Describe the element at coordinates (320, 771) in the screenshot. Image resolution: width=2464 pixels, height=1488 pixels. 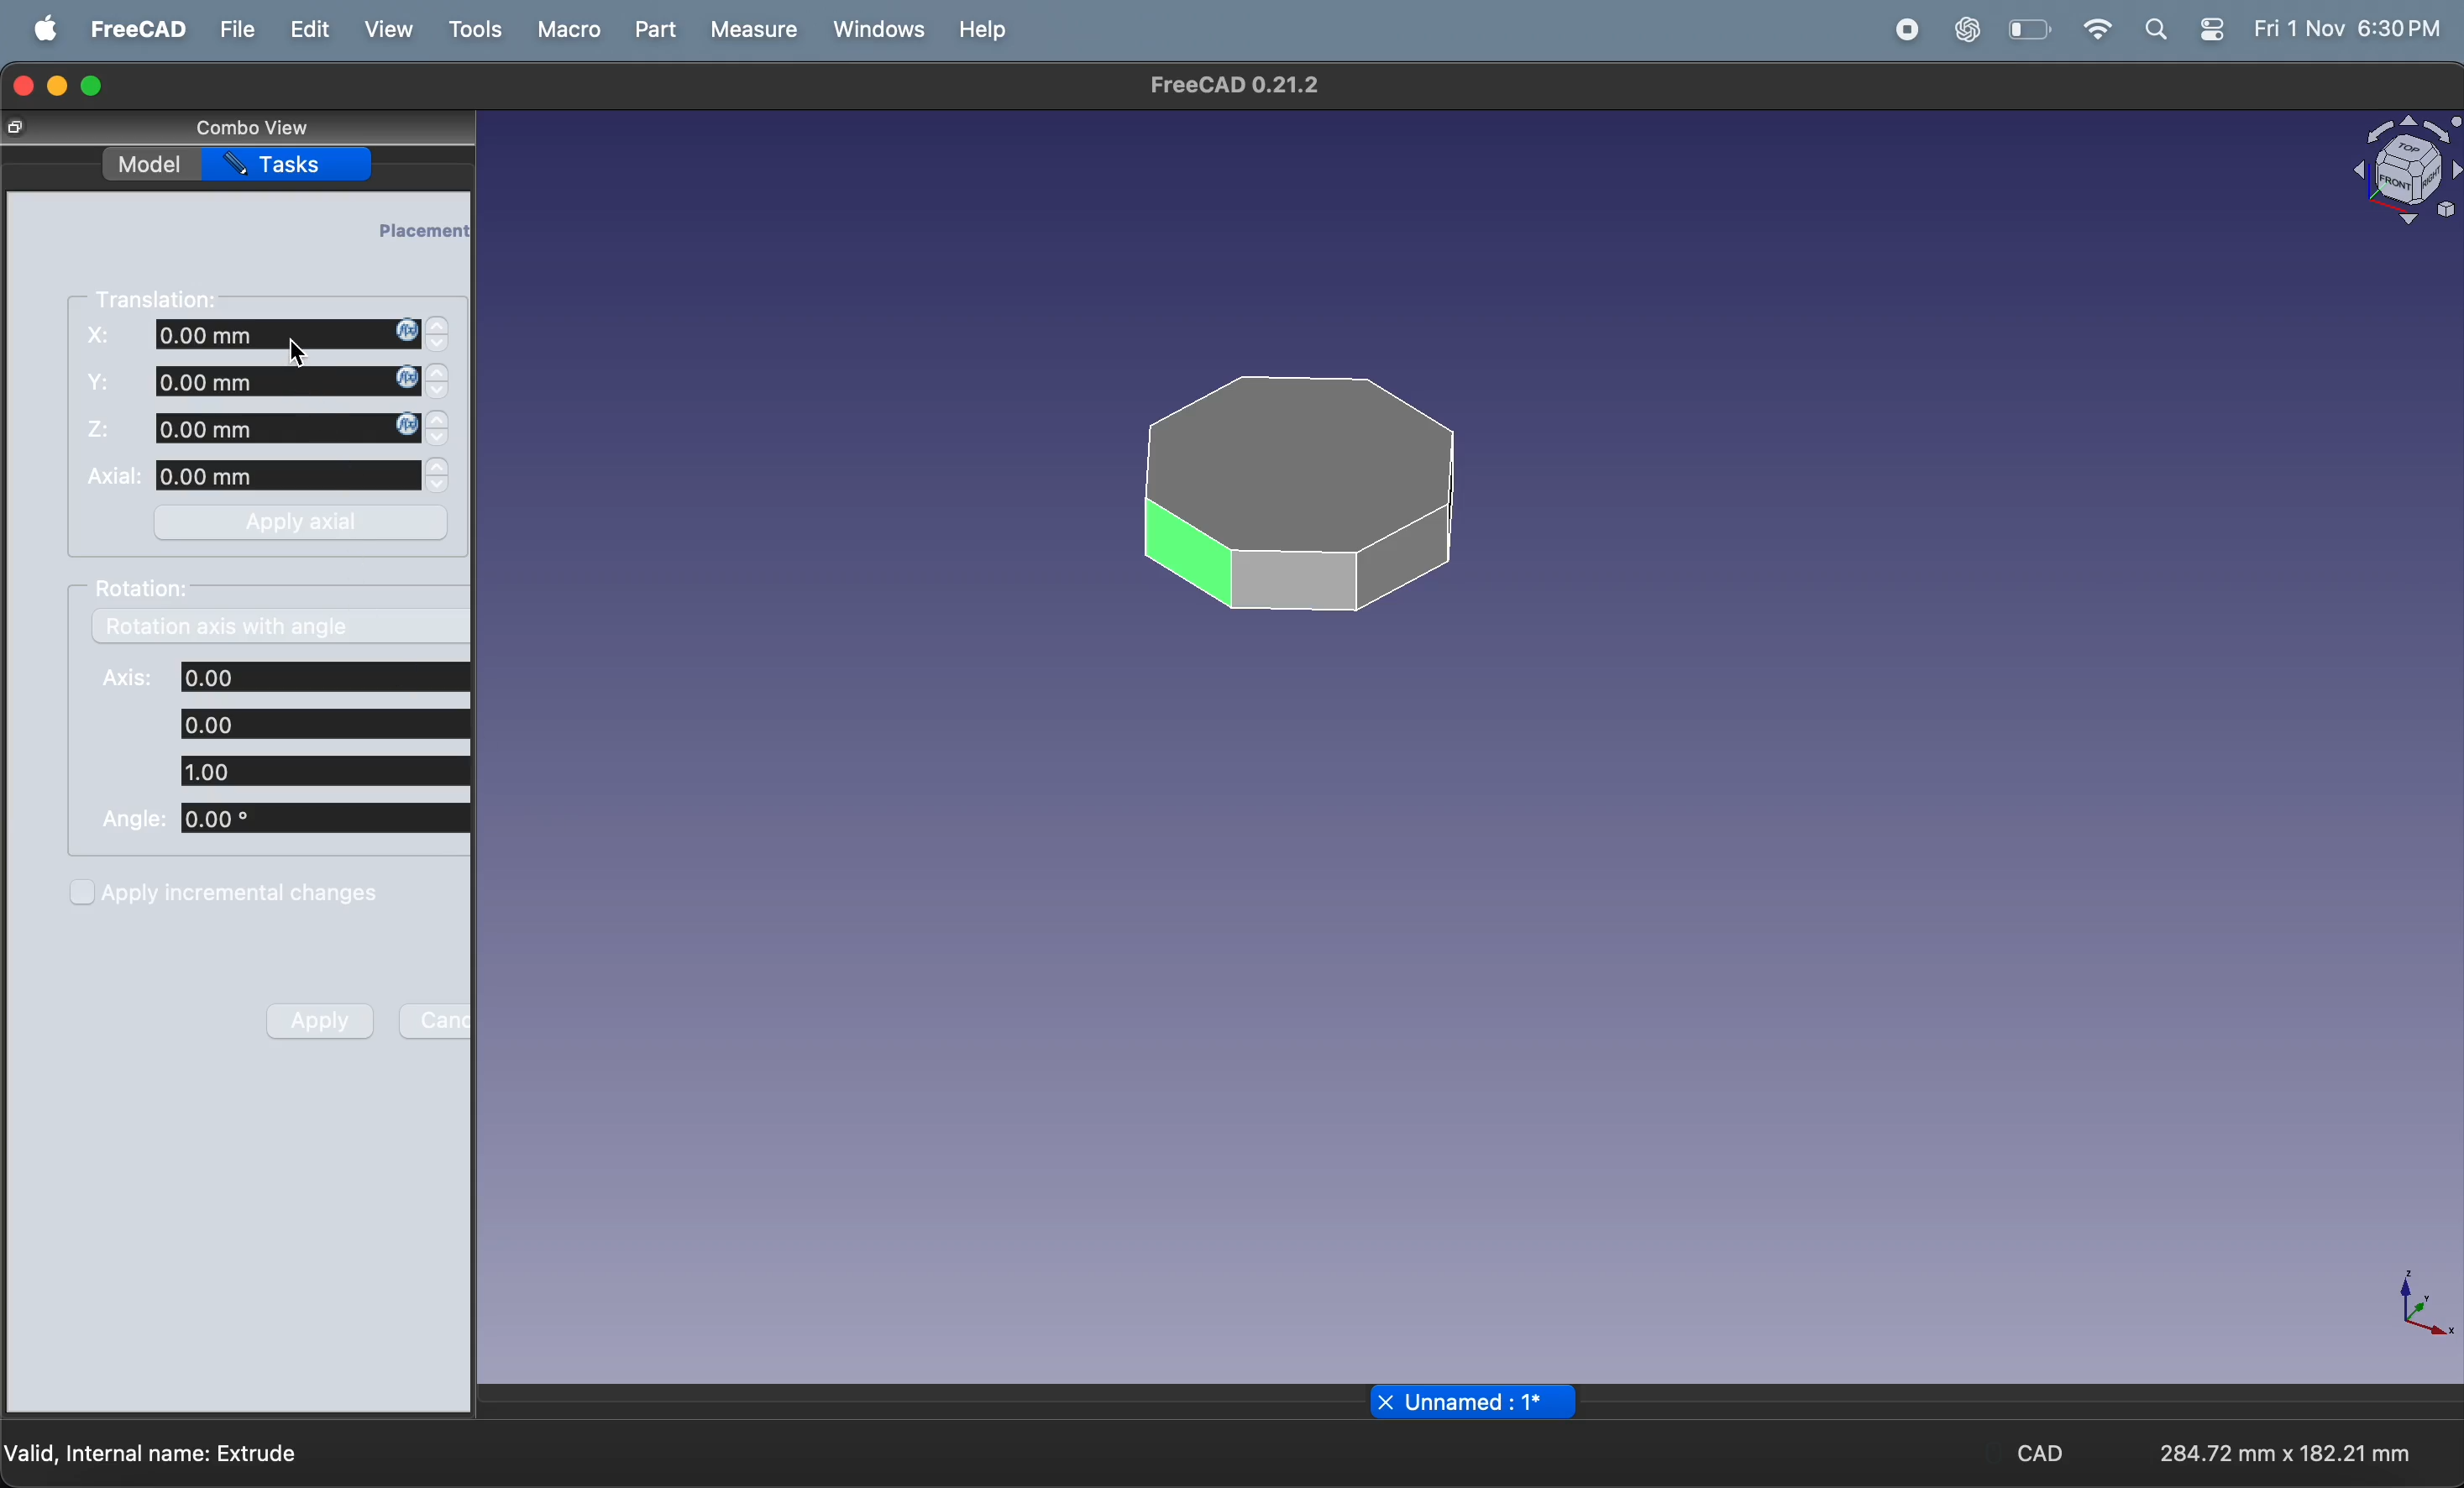
I see `1.00` at that location.